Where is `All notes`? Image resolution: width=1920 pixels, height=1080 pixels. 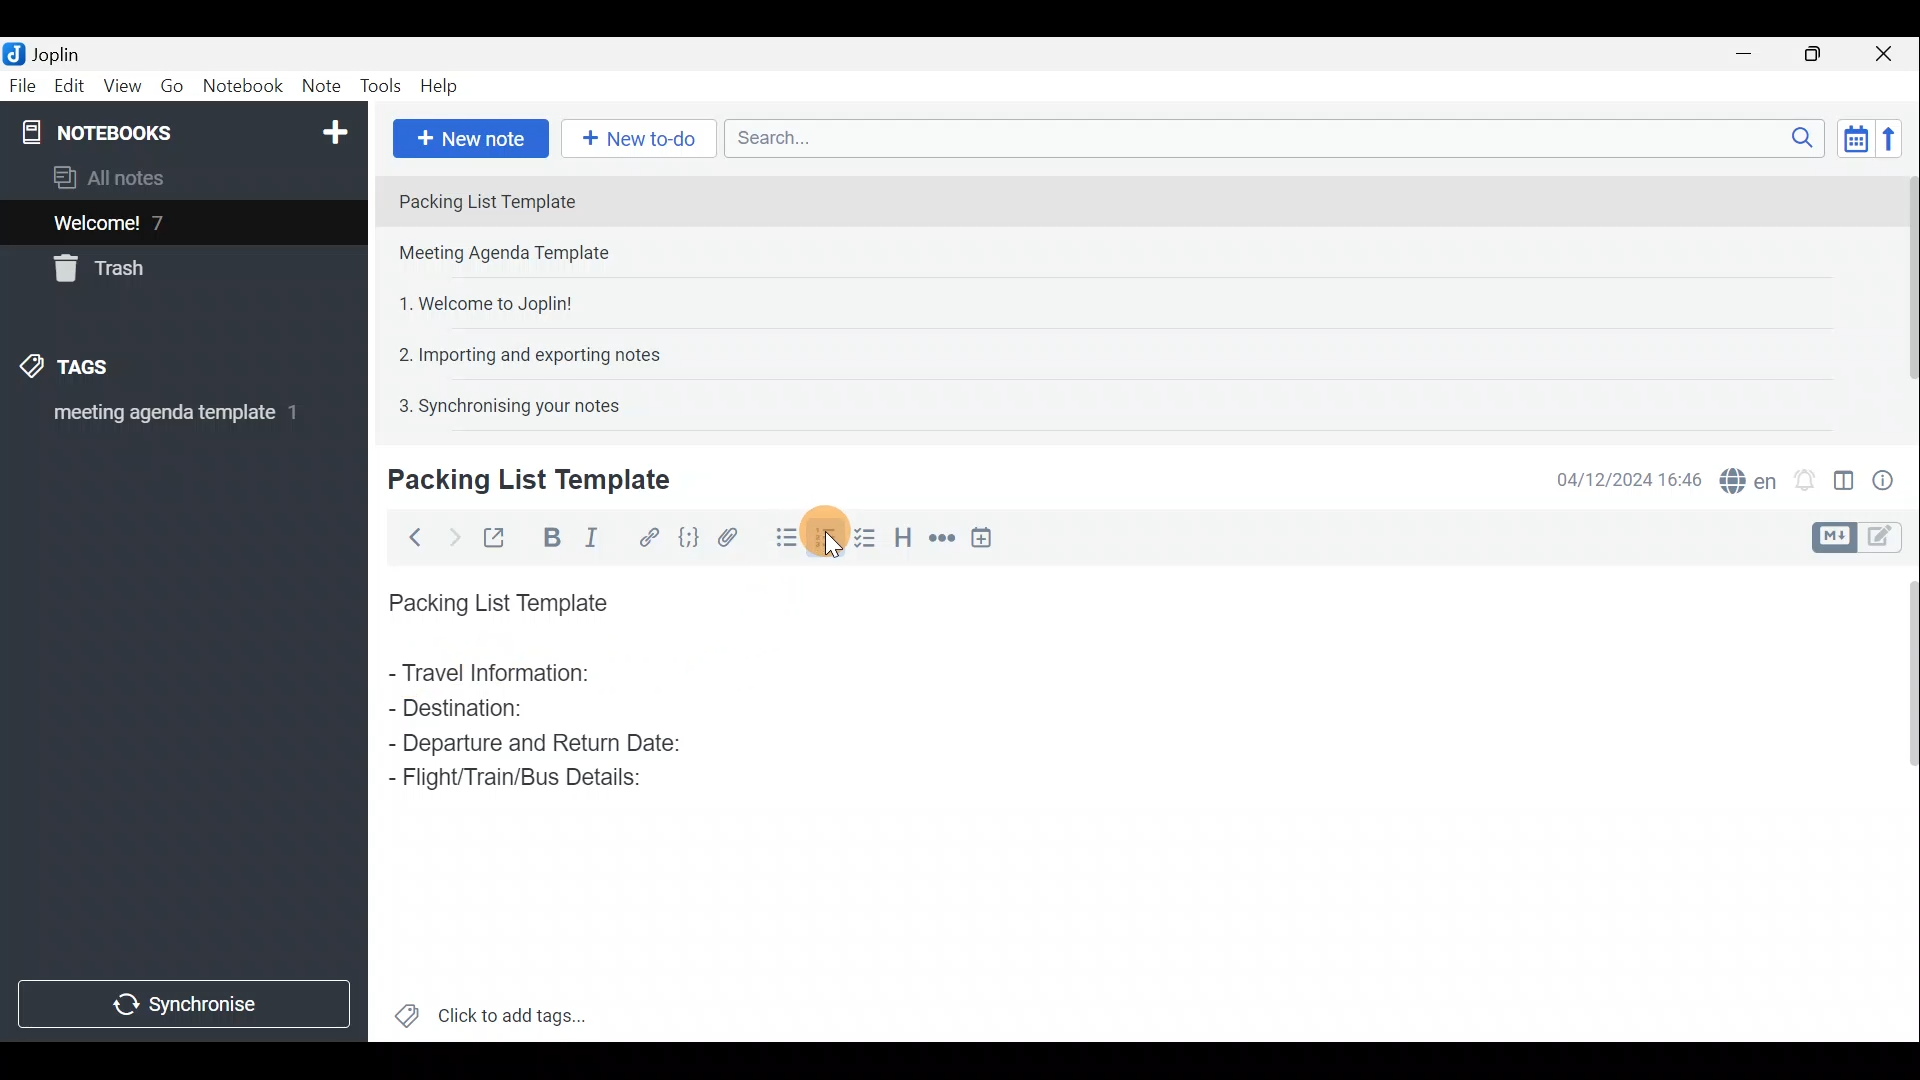
All notes is located at coordinates (116, 177).